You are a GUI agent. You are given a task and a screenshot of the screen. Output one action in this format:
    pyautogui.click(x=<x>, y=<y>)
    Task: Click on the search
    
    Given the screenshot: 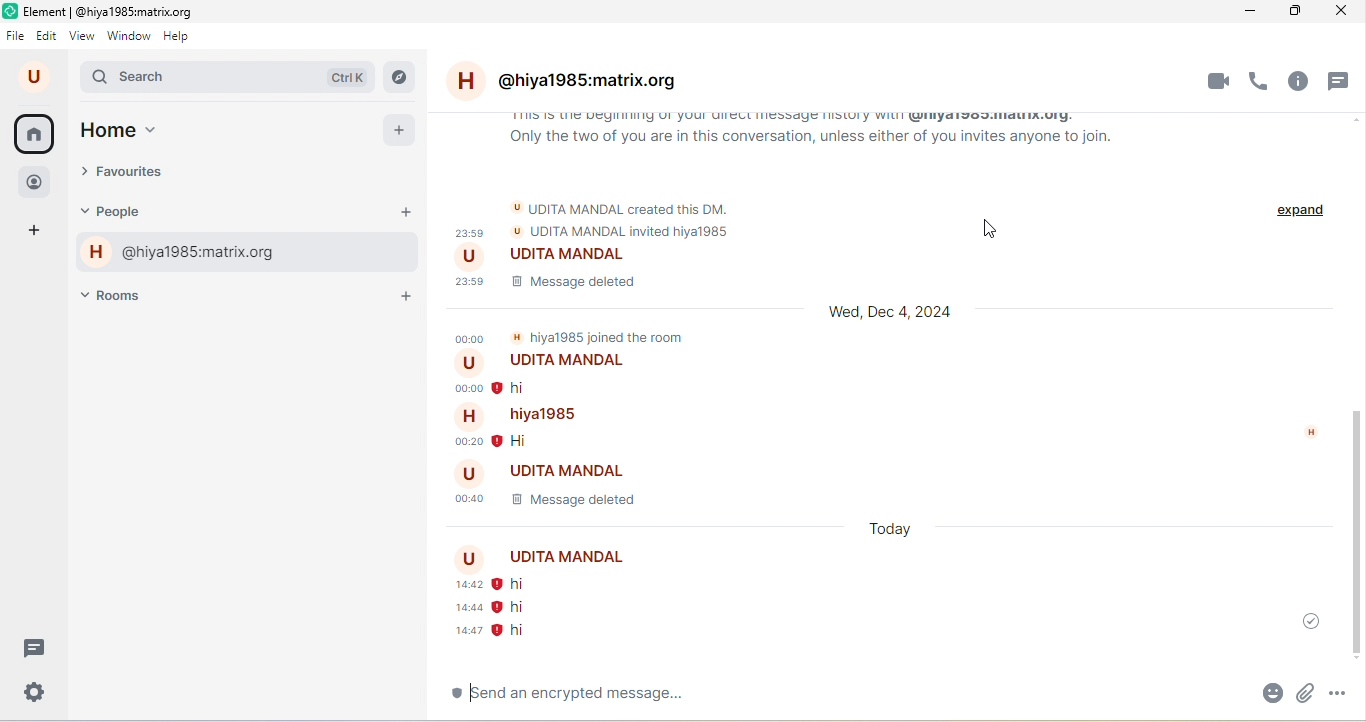 What is the action you would take?
    pyautogui.click(x=229, y=79)
    